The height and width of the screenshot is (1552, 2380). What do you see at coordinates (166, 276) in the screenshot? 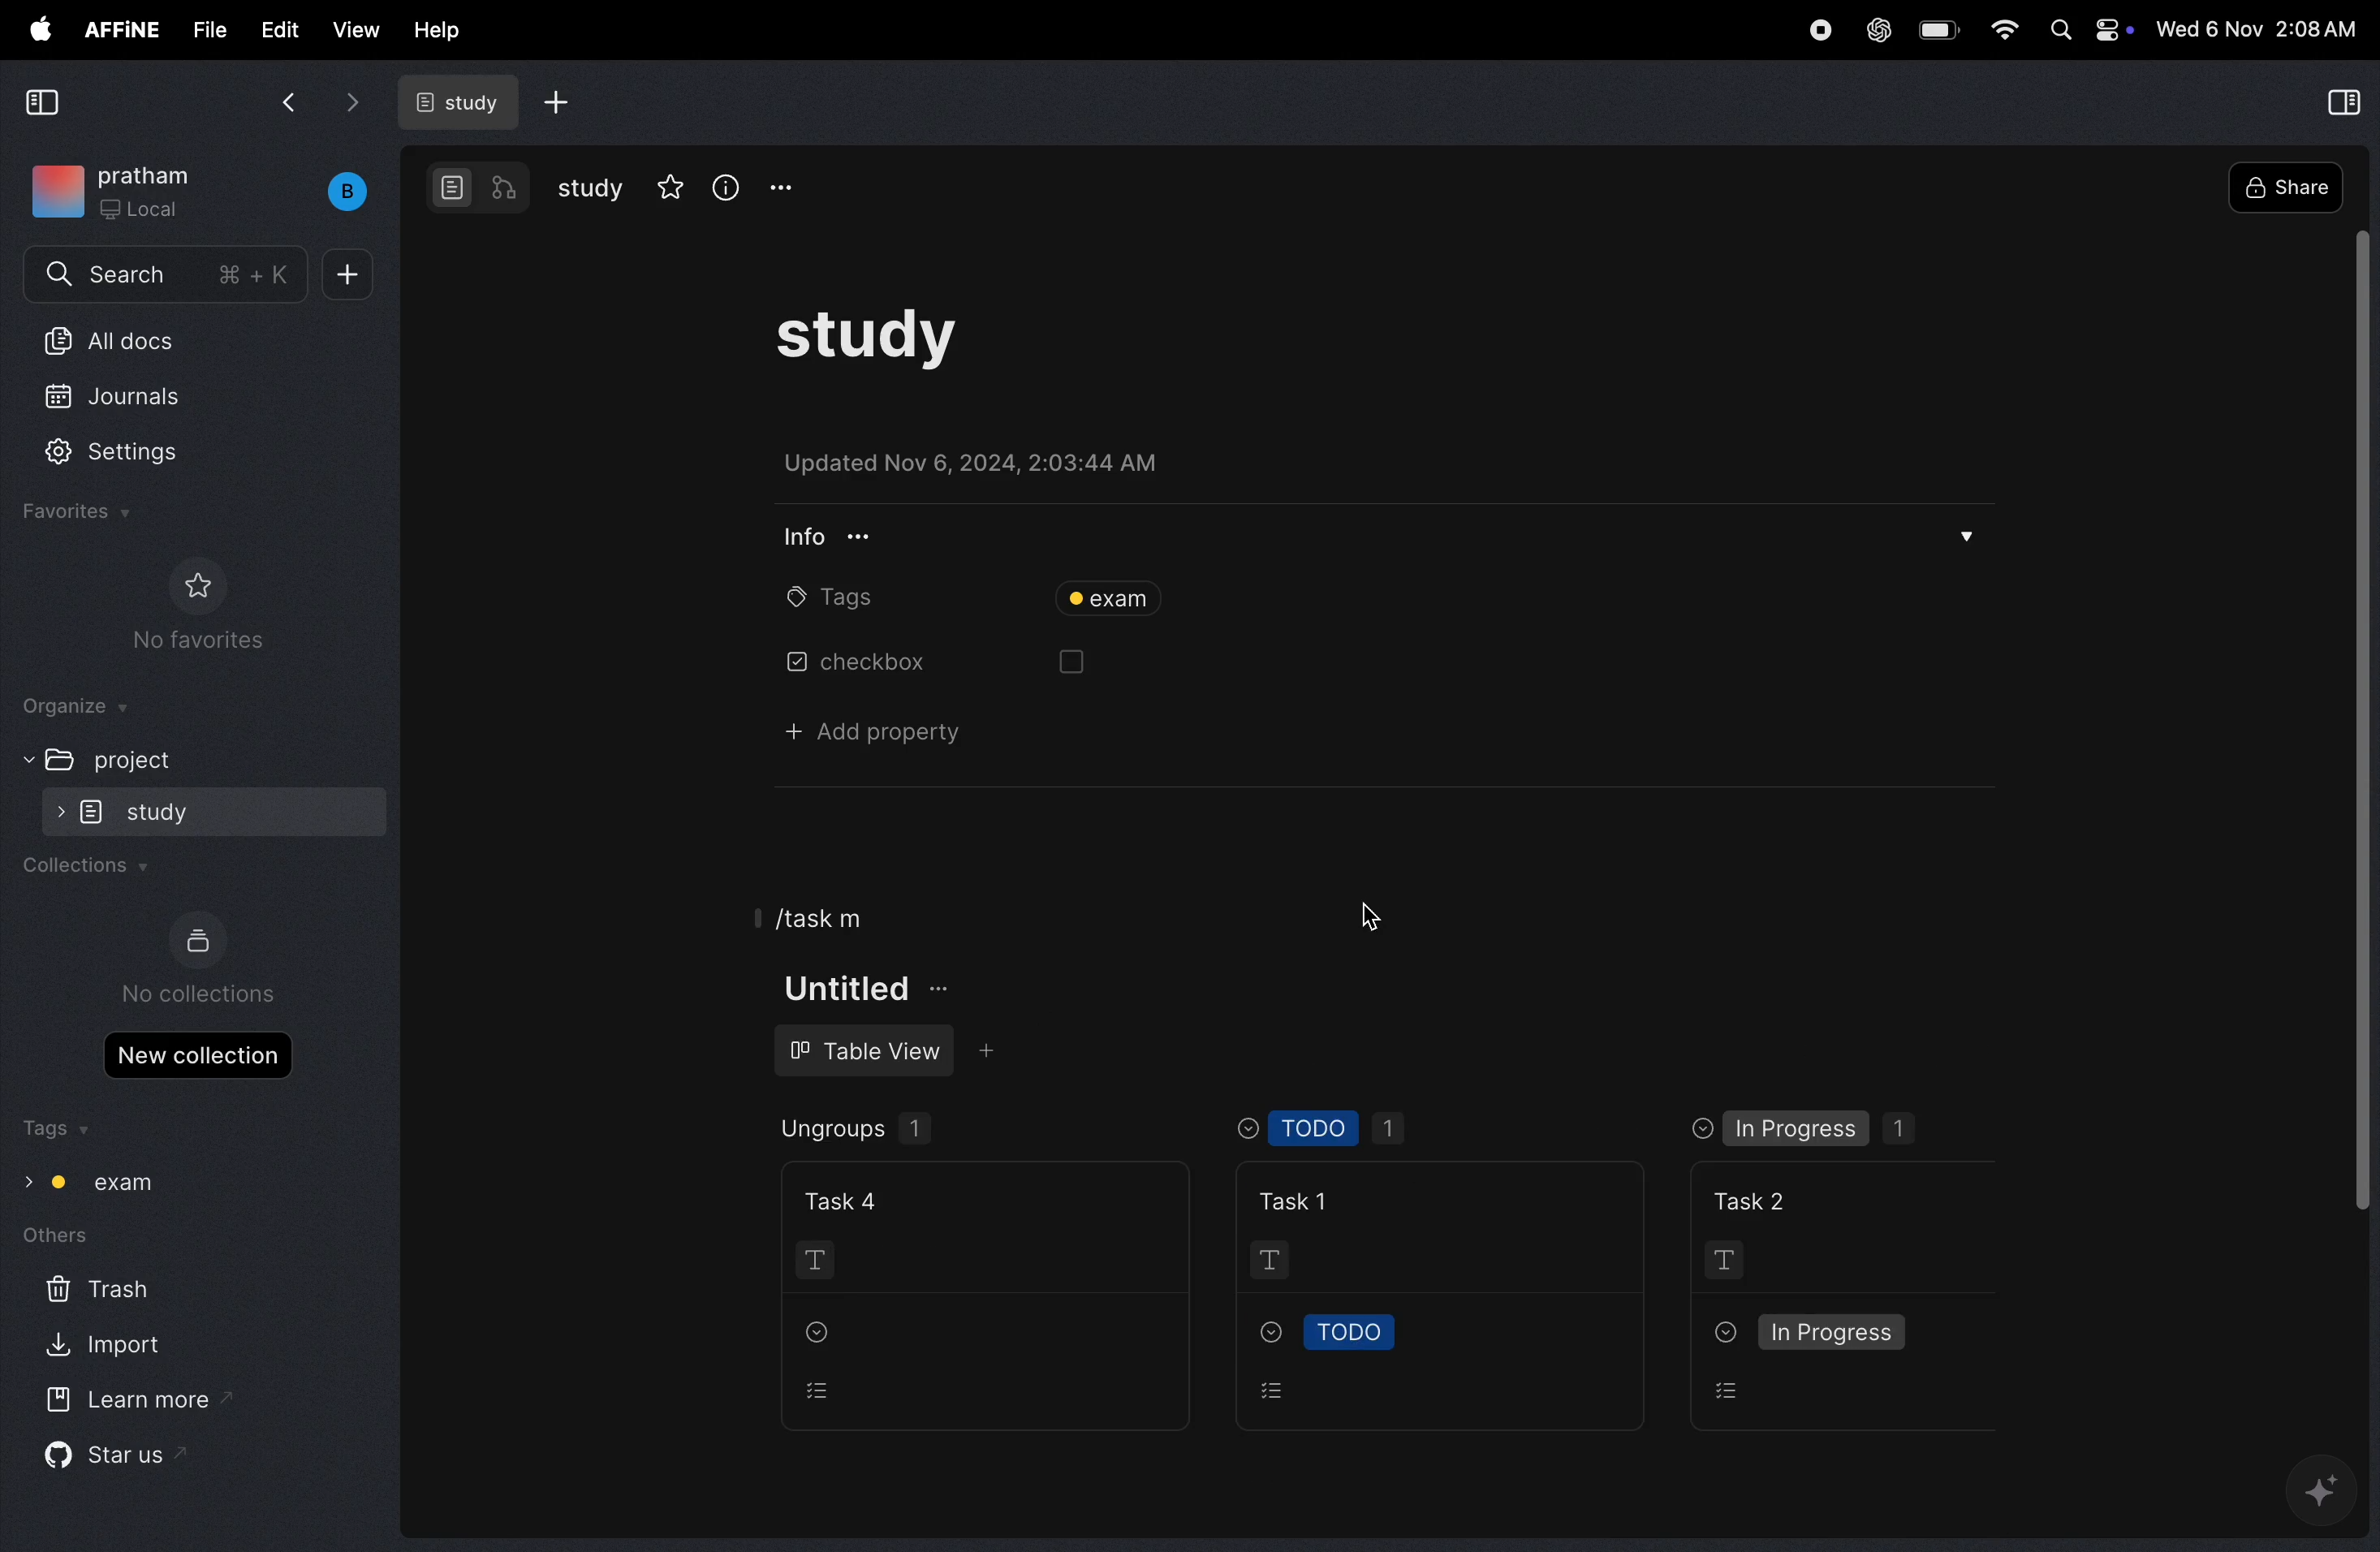
I see `search` at bounding box center [166, 276].